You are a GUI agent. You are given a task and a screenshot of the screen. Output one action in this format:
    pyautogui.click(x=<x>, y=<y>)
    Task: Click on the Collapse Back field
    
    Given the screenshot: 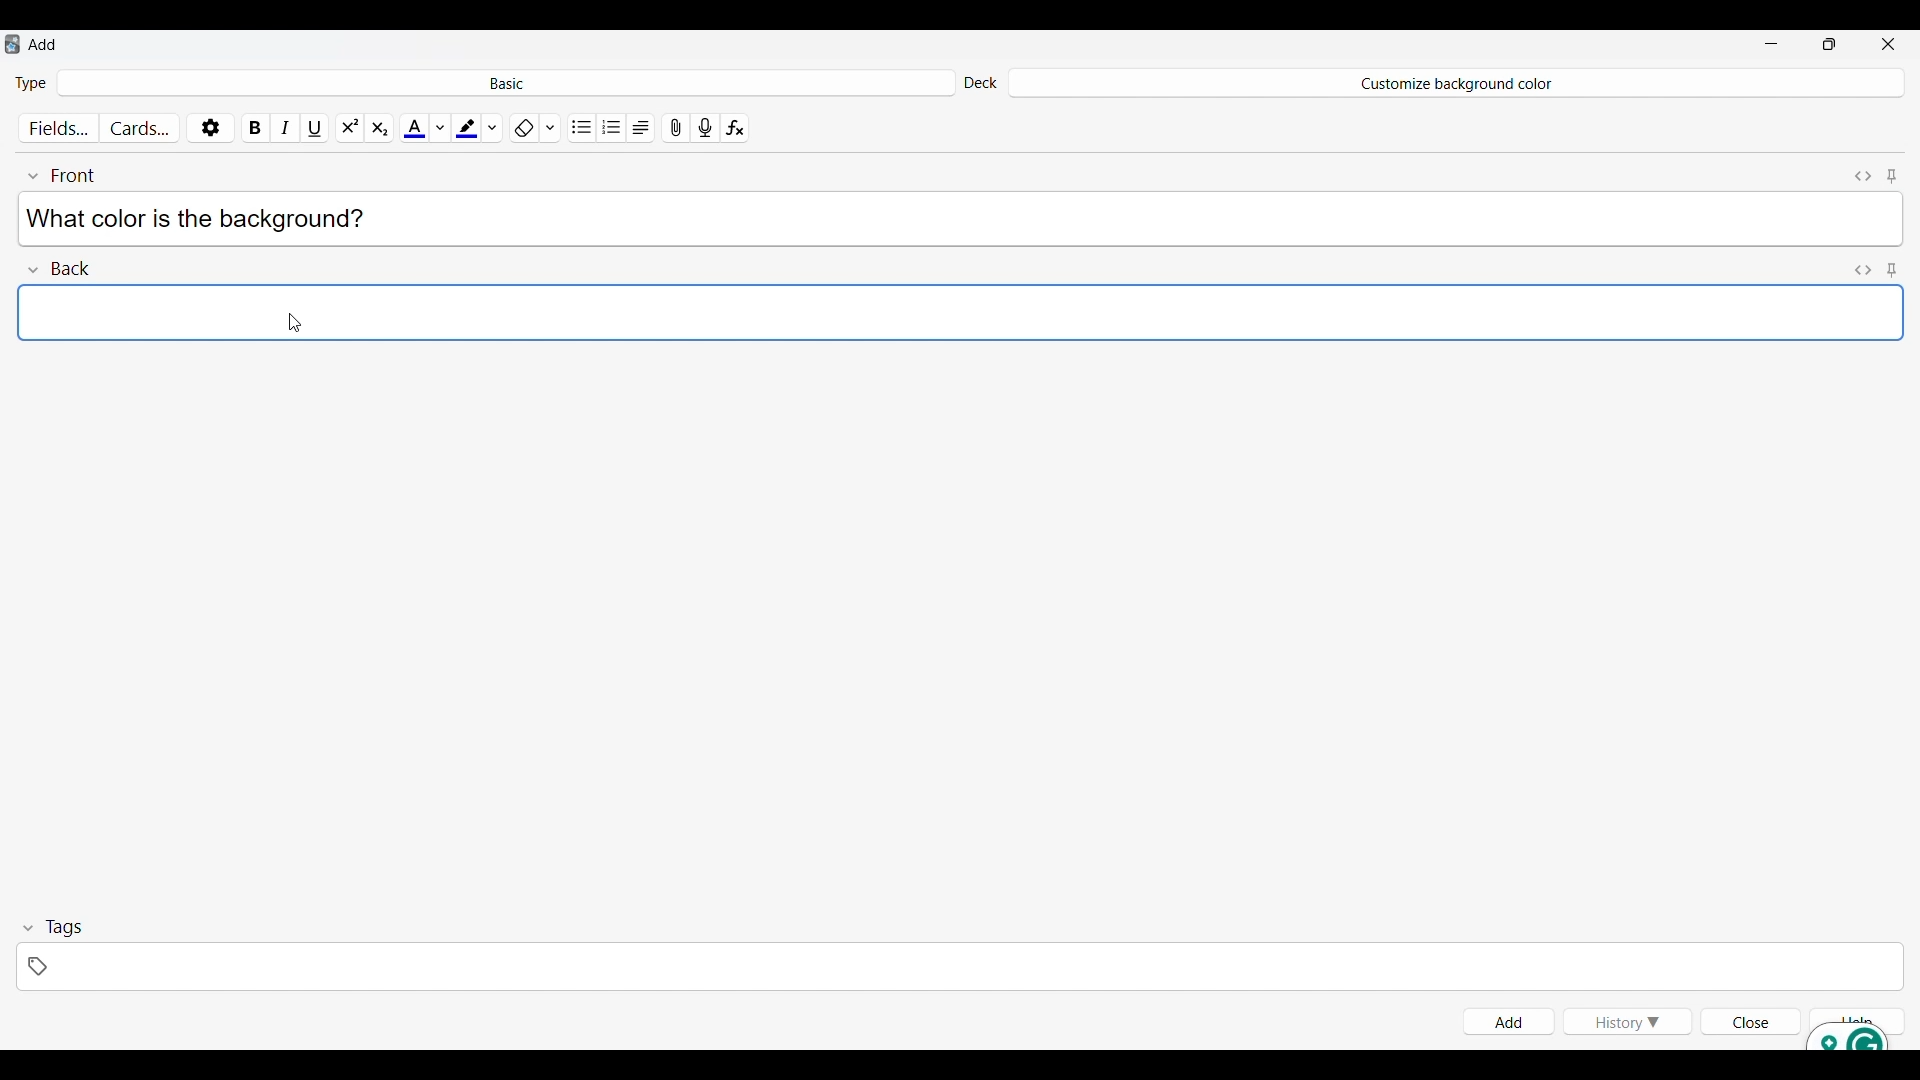 What is the action you would take?
    pyautogui.click(x=60, y=266)
    